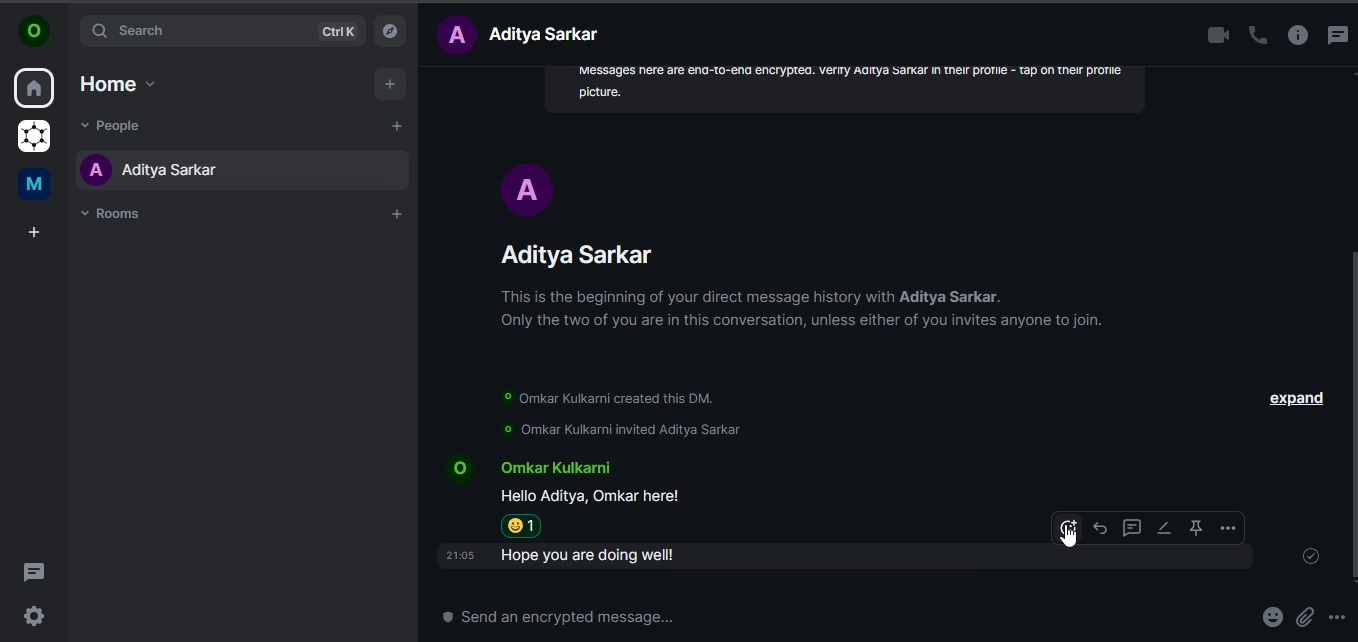 The height and width of the screenshot is (642, 1358). Describe the element at coordinates (35, 90) in the screenshot. I see `home` at that location.